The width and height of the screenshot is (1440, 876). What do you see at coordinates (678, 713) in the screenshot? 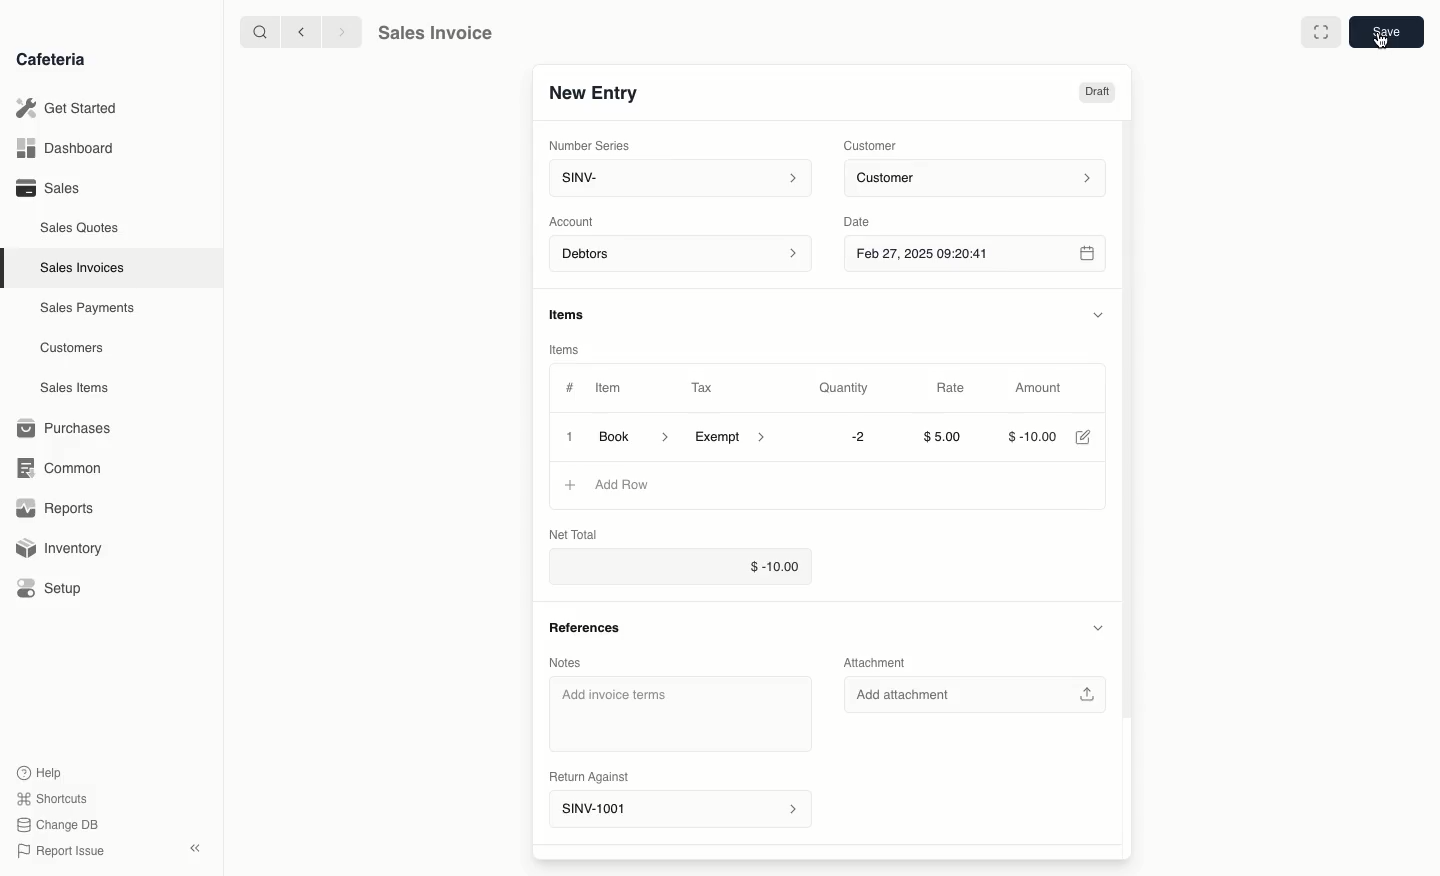
I see `Add invoice terms` at bounding box center [678, 713].